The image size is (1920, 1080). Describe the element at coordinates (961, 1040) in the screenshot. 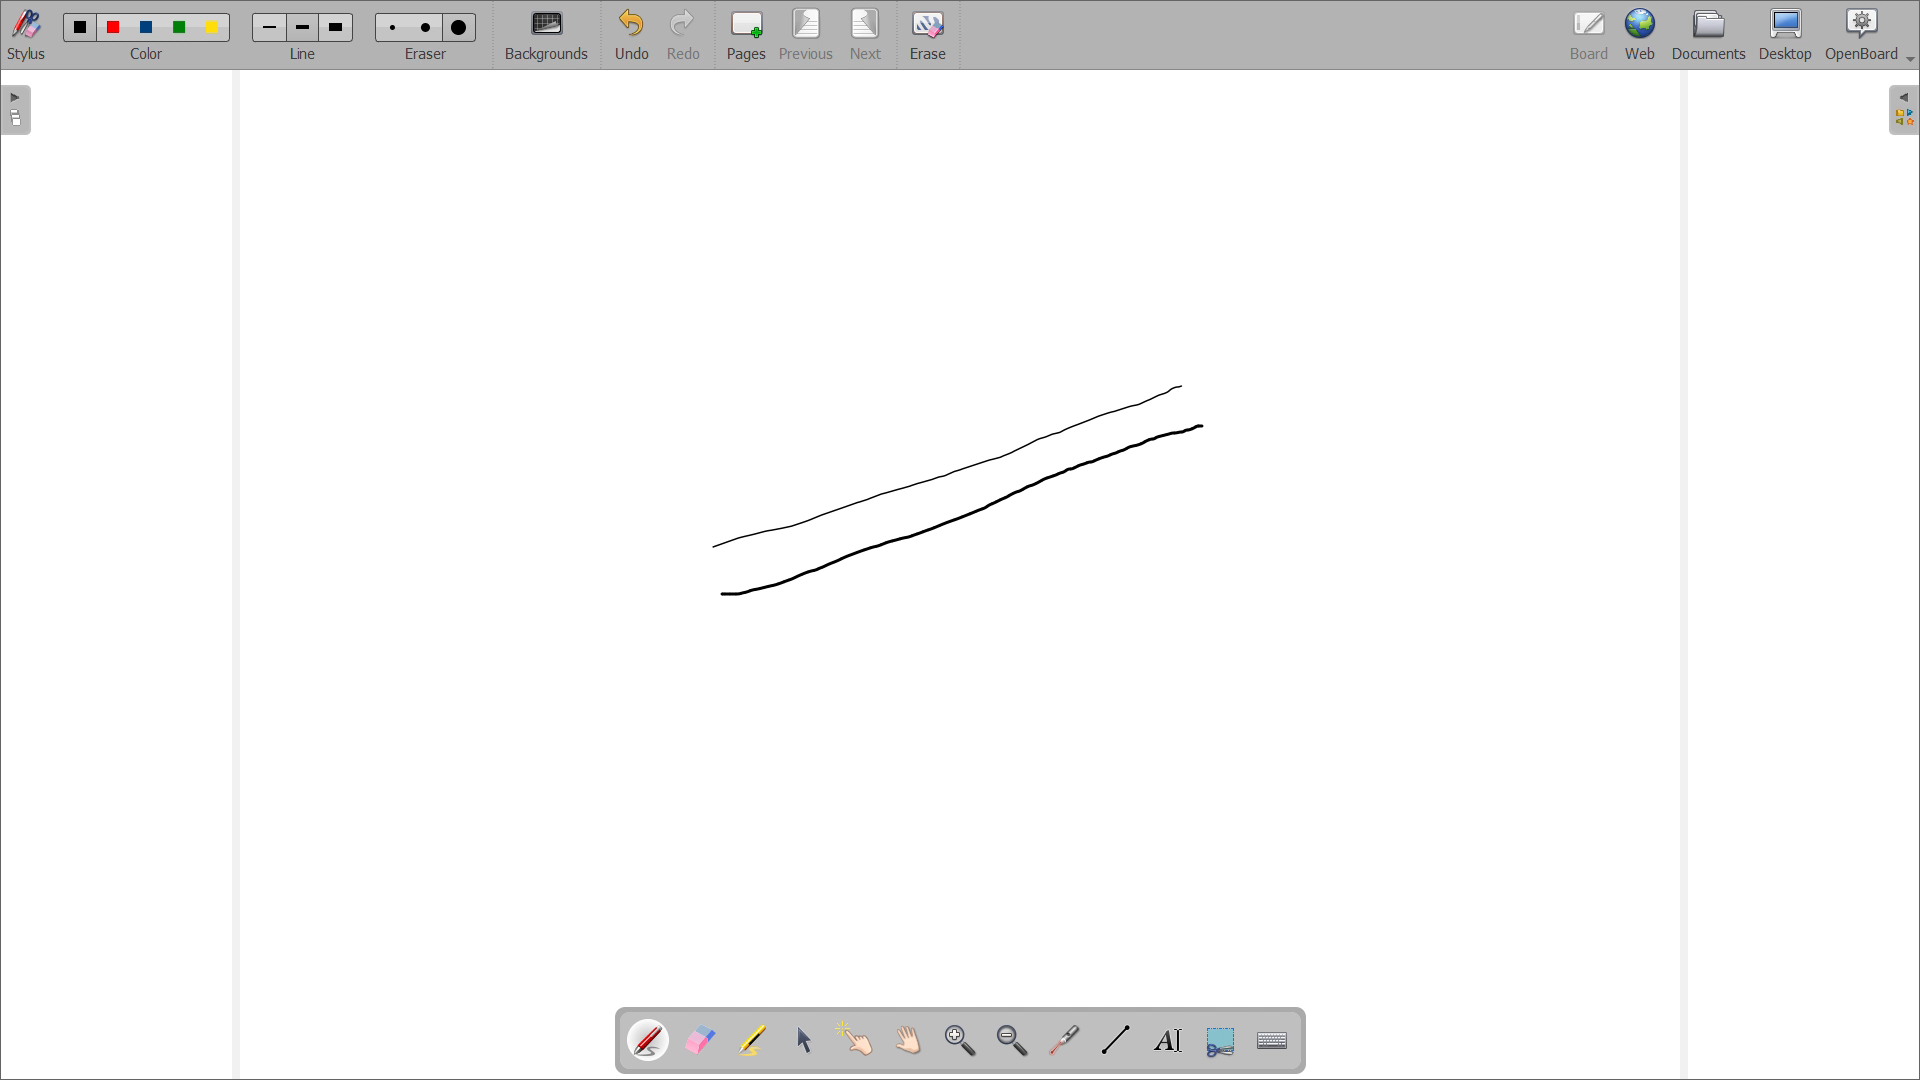

I see `zoom in` at that location.